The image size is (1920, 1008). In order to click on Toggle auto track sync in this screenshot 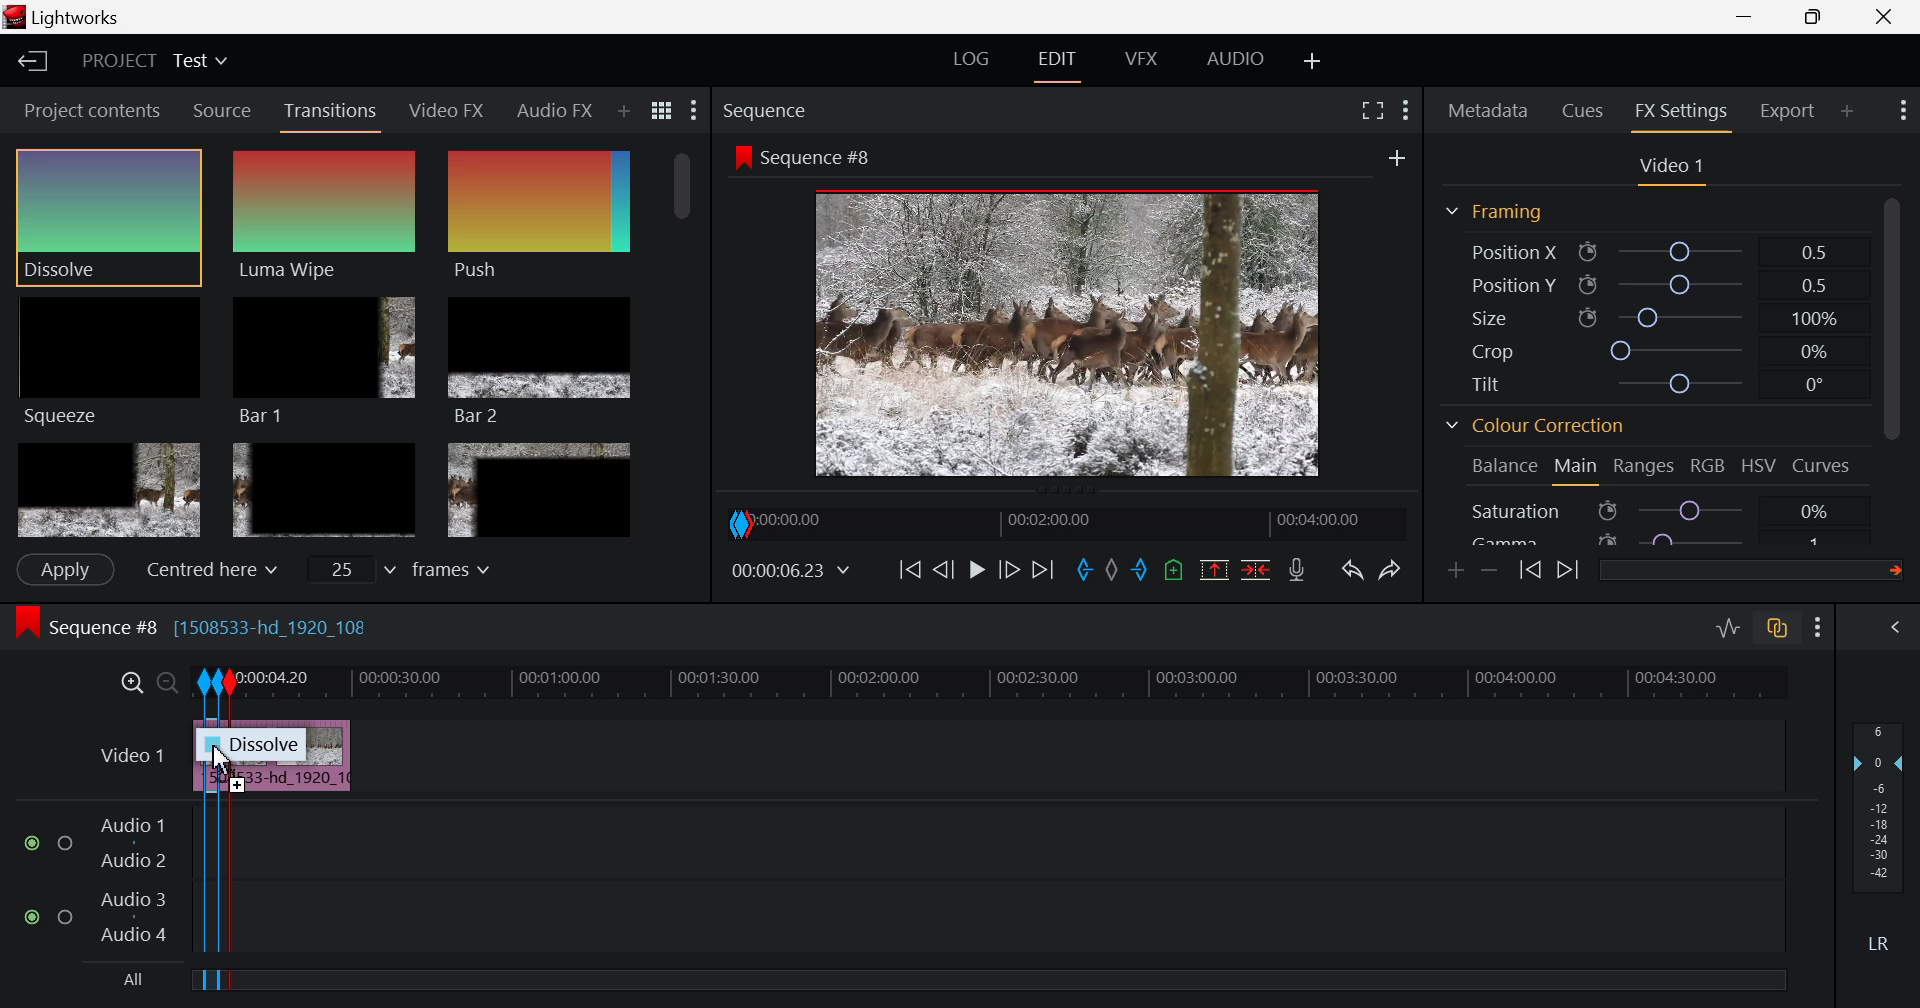, I will do `click(1778, 628)`.